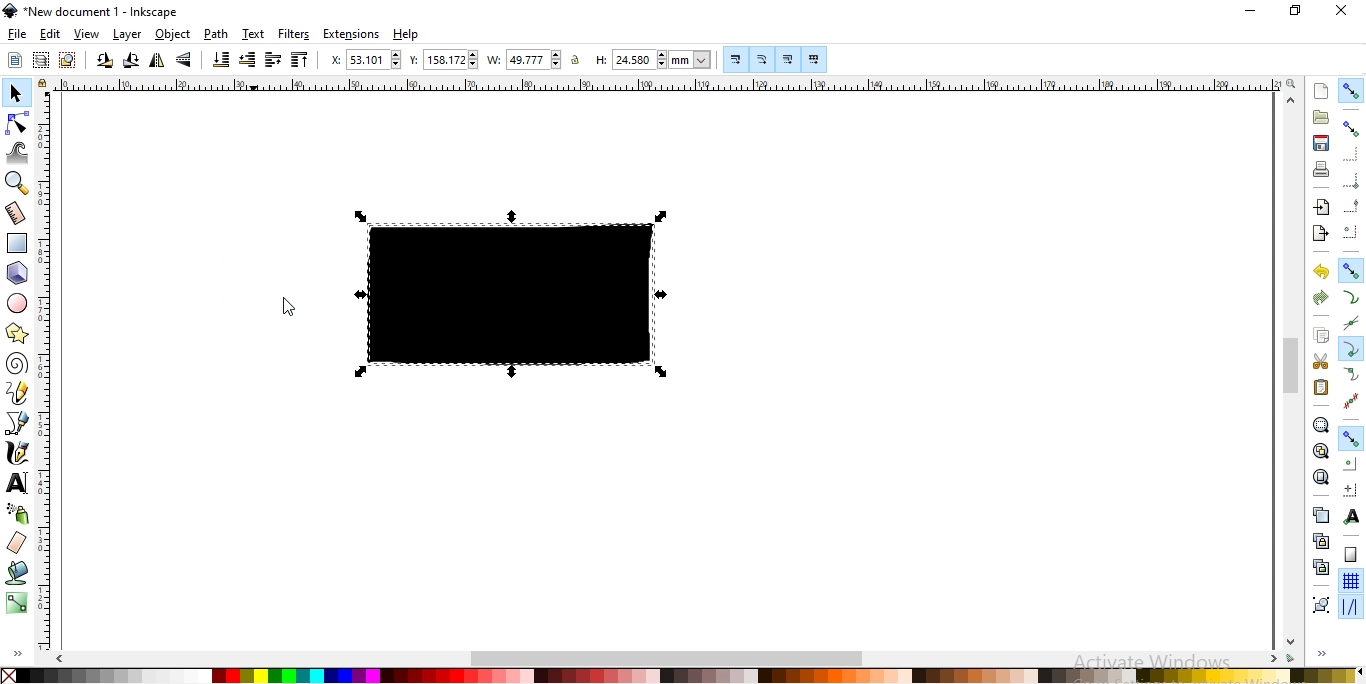  I want to click on enable snapping, so click(1351, 91).